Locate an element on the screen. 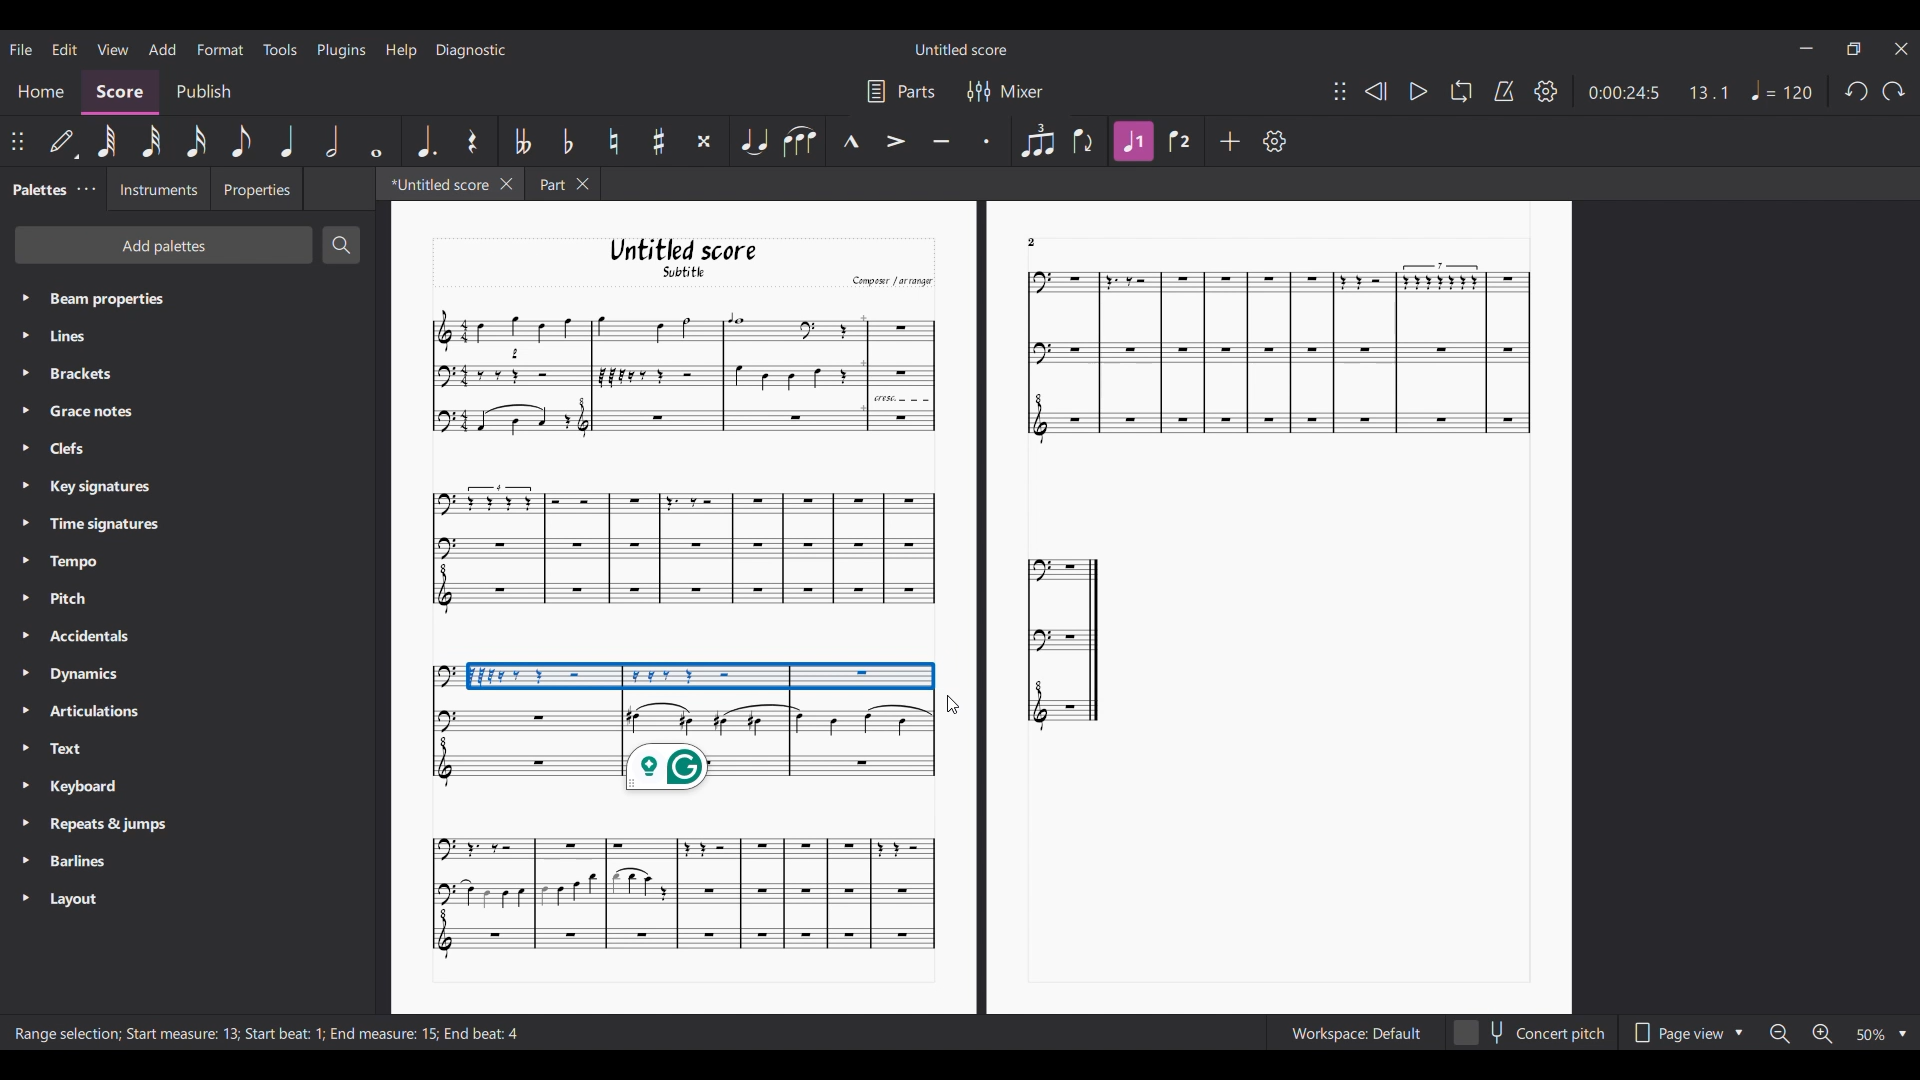 The height and width of the screenshot is (1080, 1920). Mixer settings is located at coordinates (1007, 91).